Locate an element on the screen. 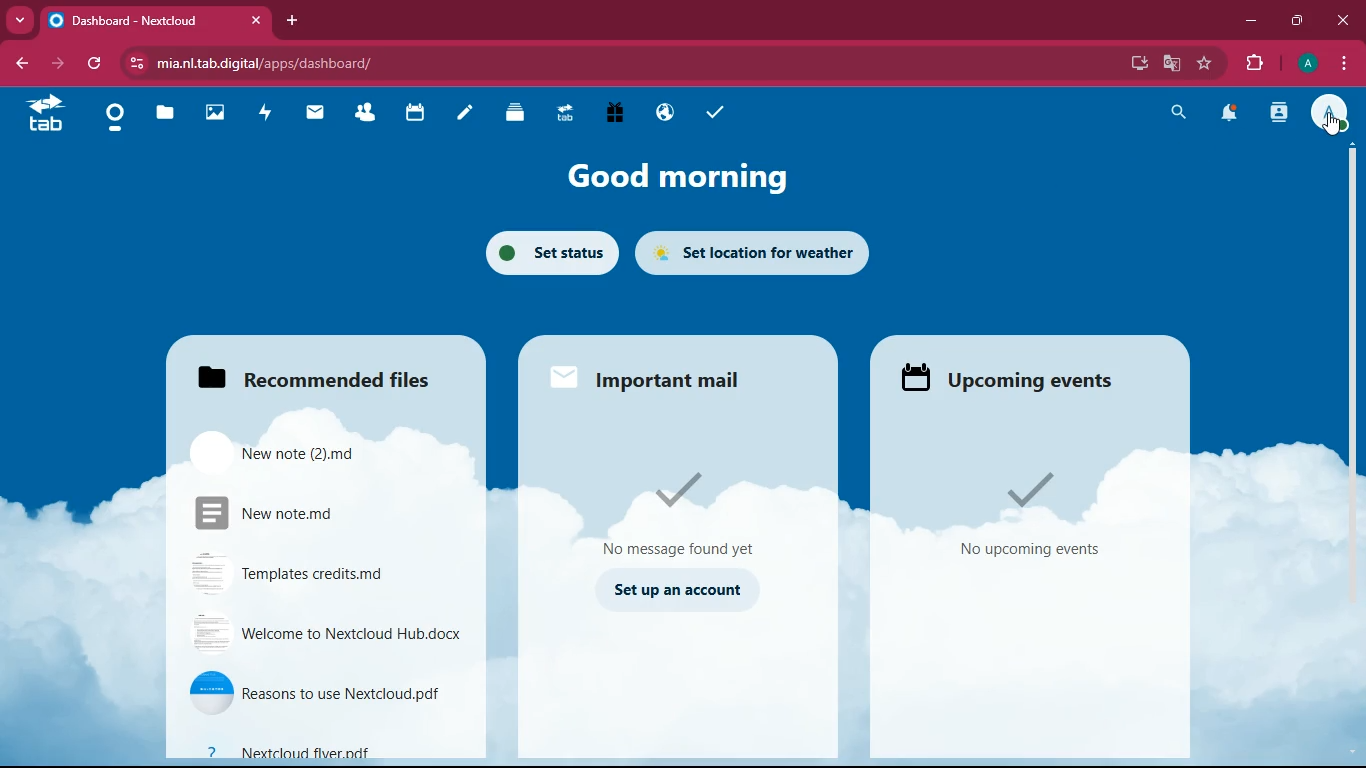  events is located at coordinates (1031, 518).